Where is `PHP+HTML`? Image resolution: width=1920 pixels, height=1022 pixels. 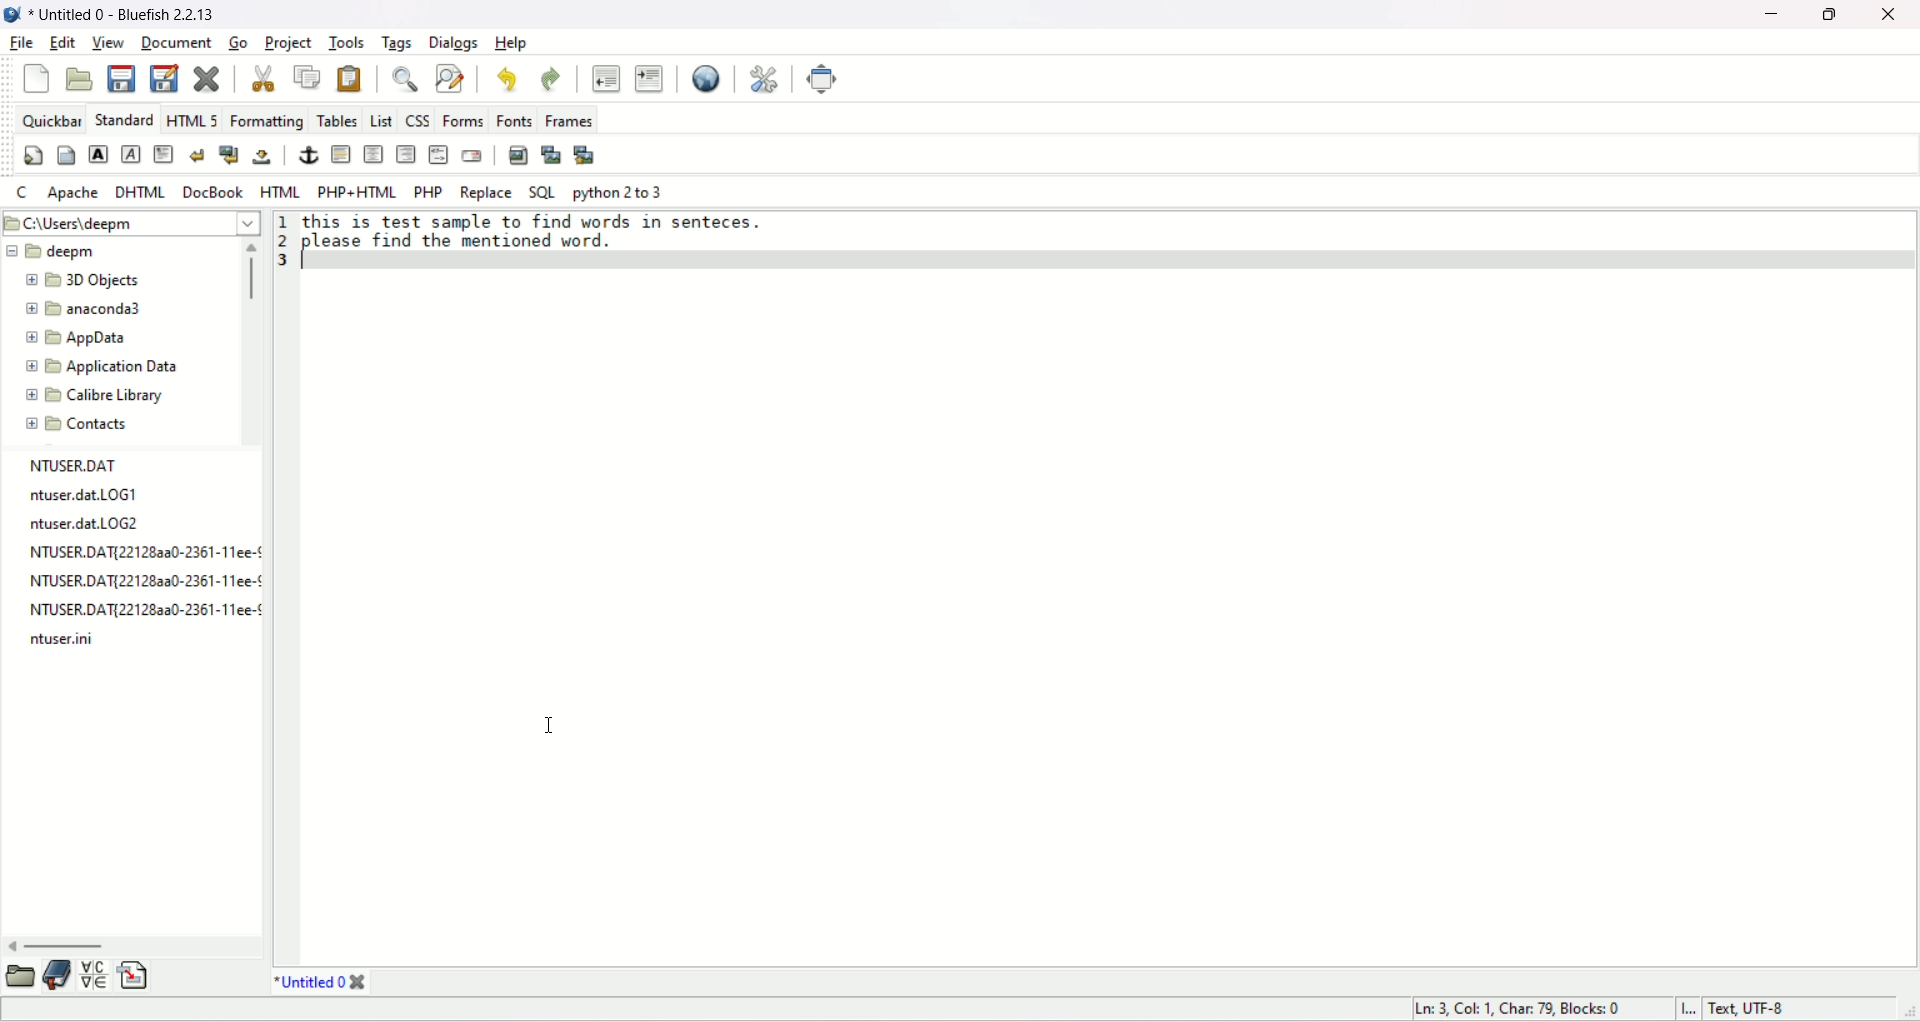 PHP+HTML is located at coordinates (357, 192).